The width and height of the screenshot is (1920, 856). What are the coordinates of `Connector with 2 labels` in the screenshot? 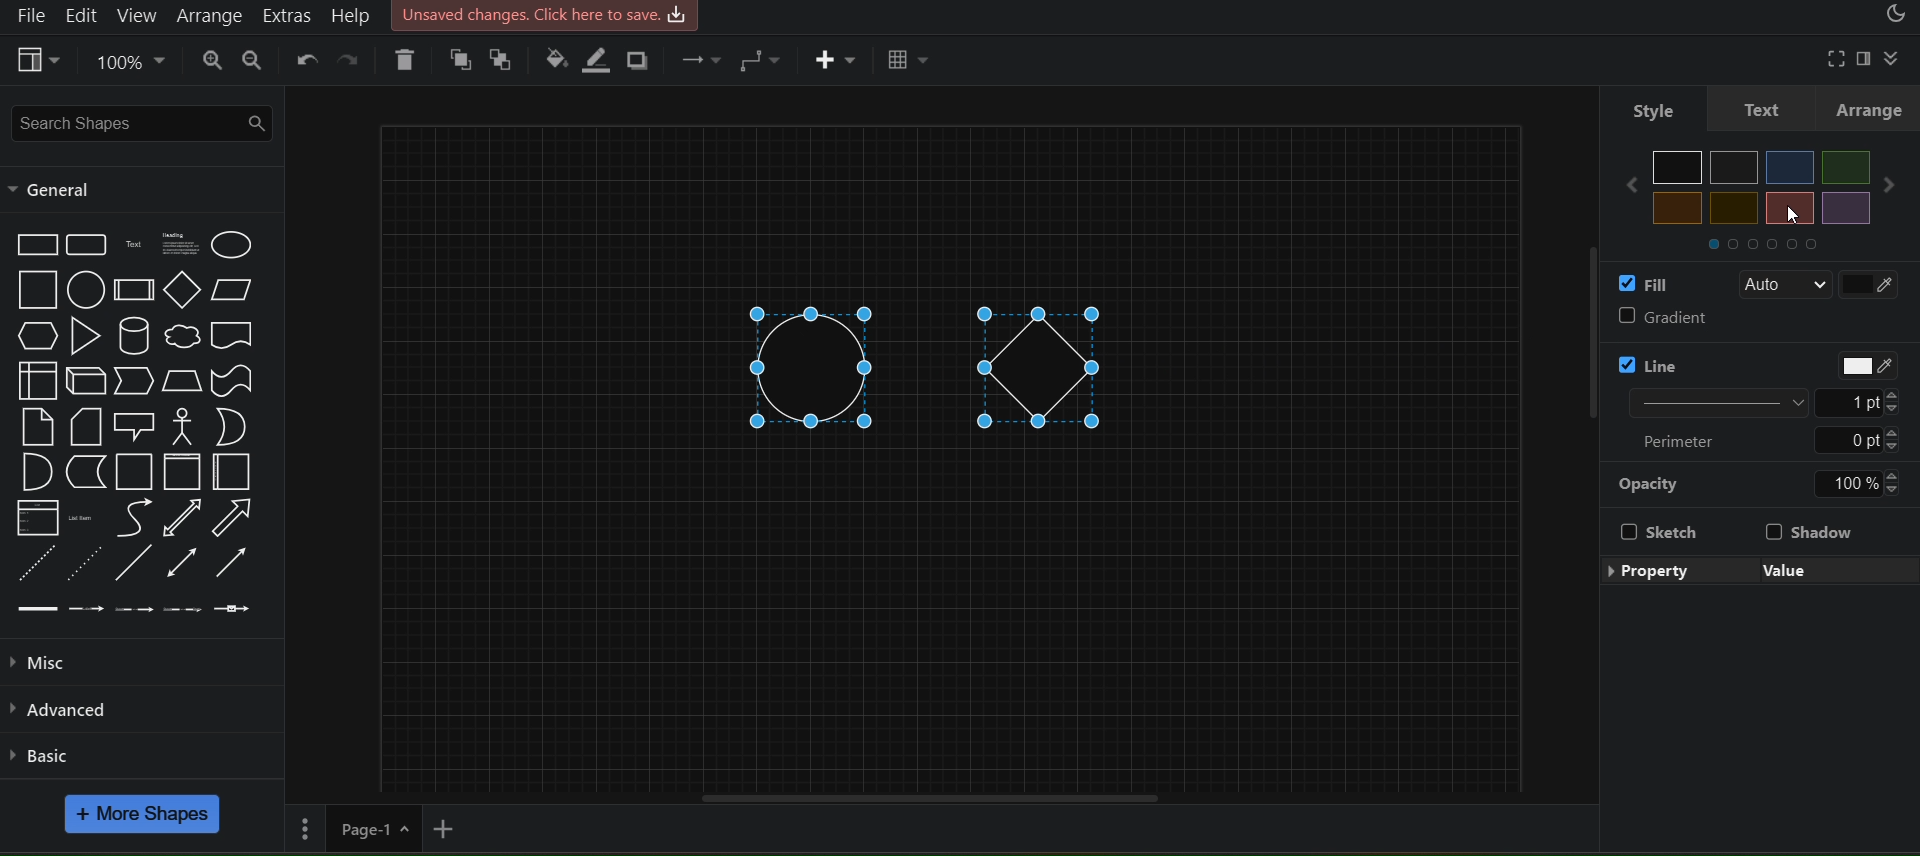 It's located at (134, 608).